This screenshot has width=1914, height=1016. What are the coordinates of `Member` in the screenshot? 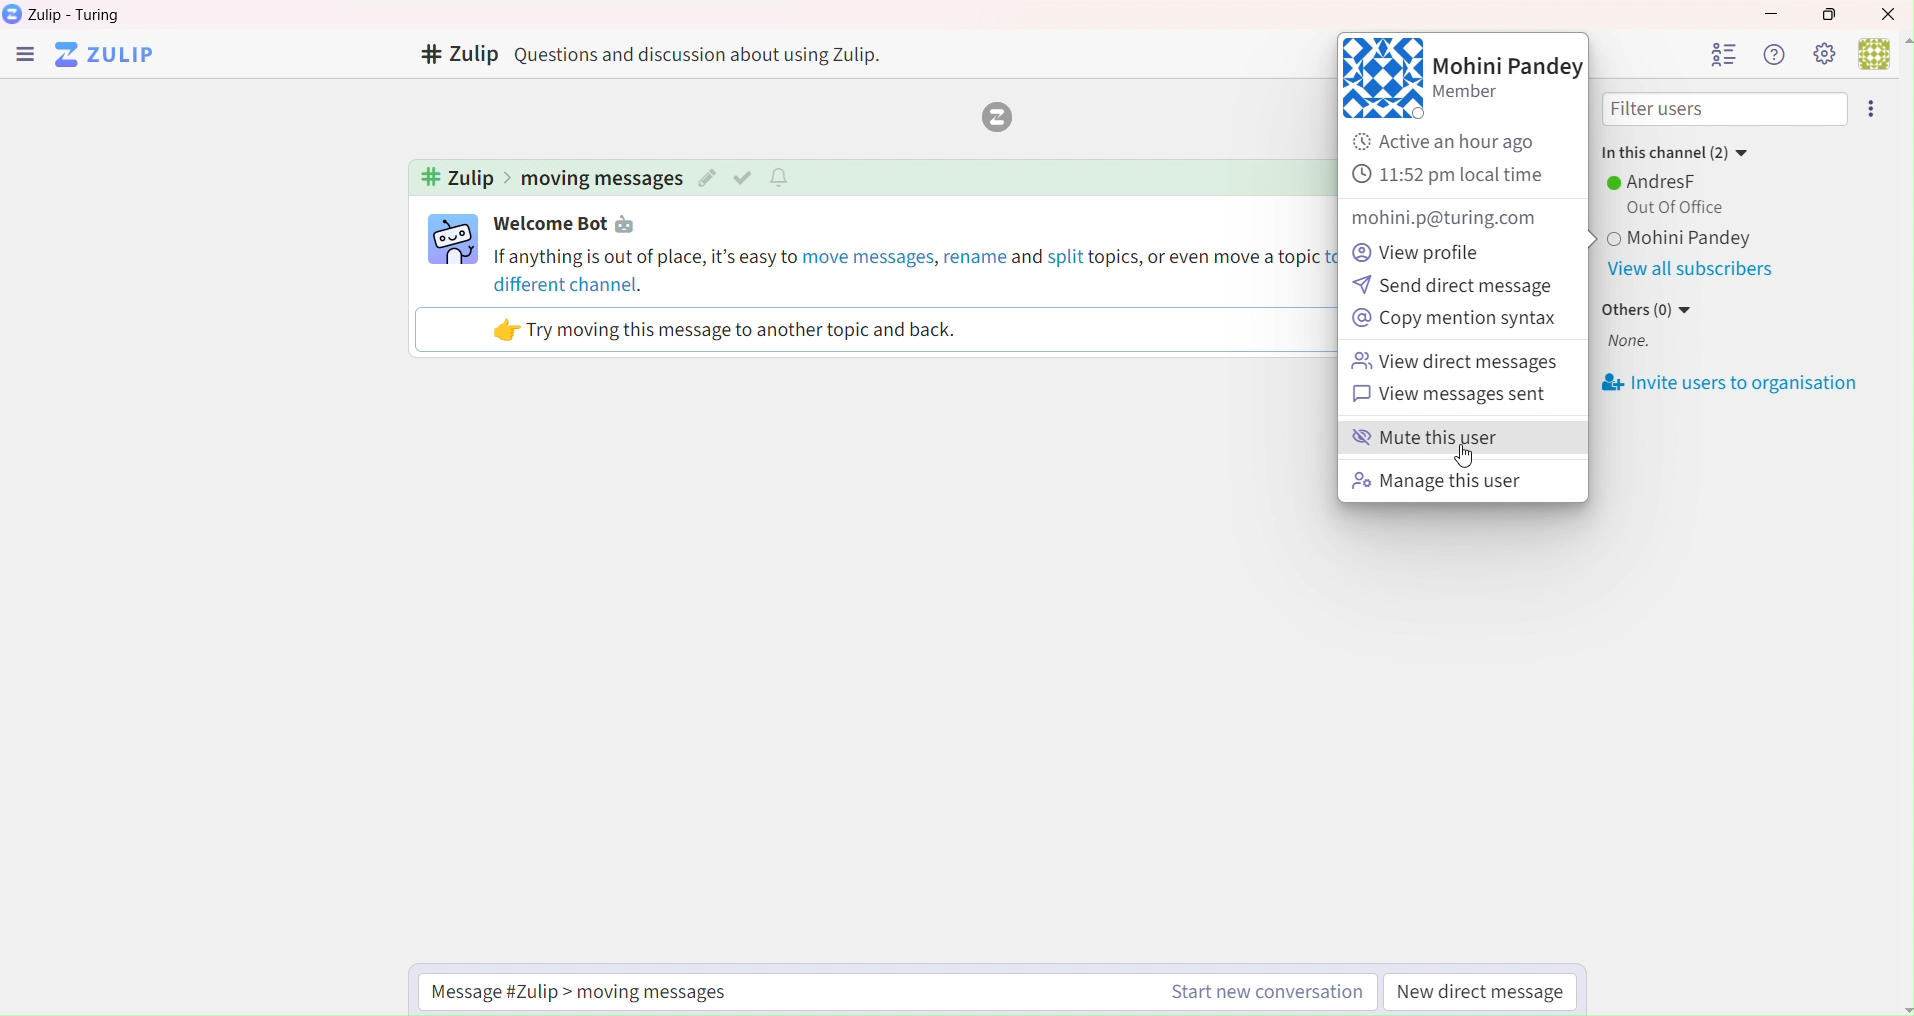 It's located at (1477, 96).